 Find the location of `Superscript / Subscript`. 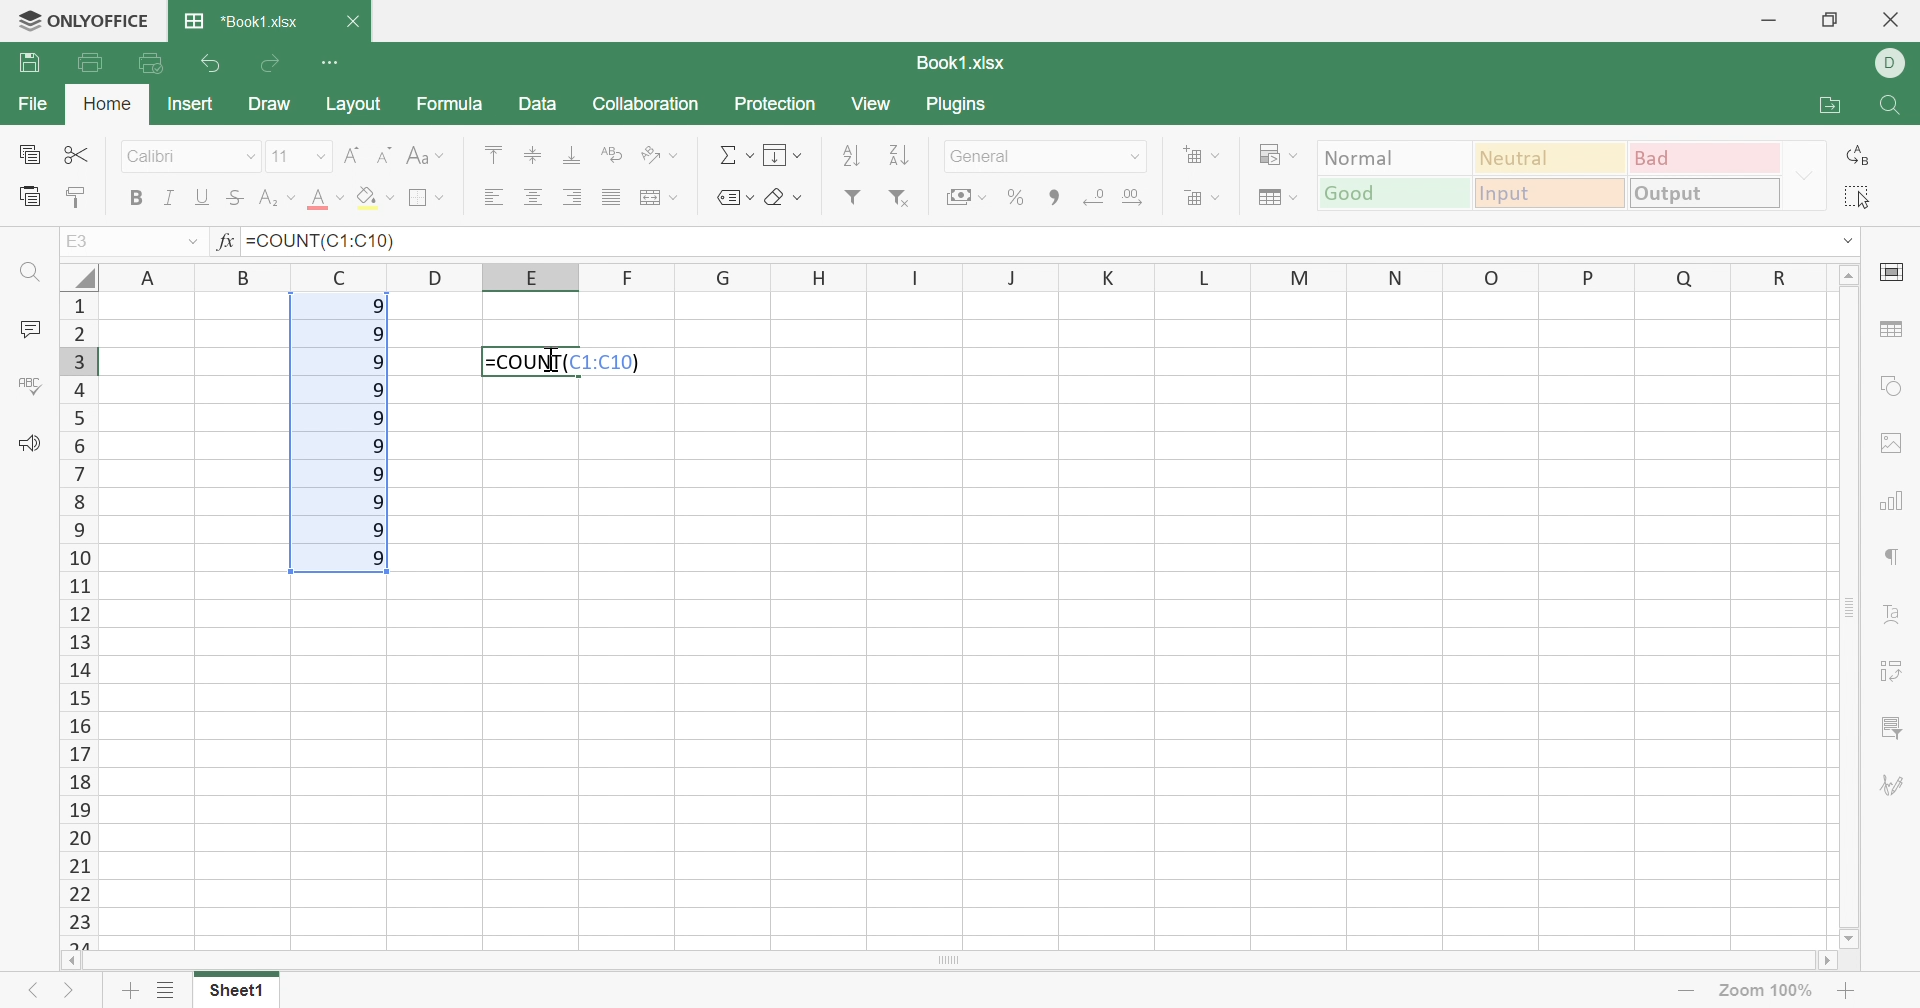

Superscript / Subscript is located at coordinates (274, 199).